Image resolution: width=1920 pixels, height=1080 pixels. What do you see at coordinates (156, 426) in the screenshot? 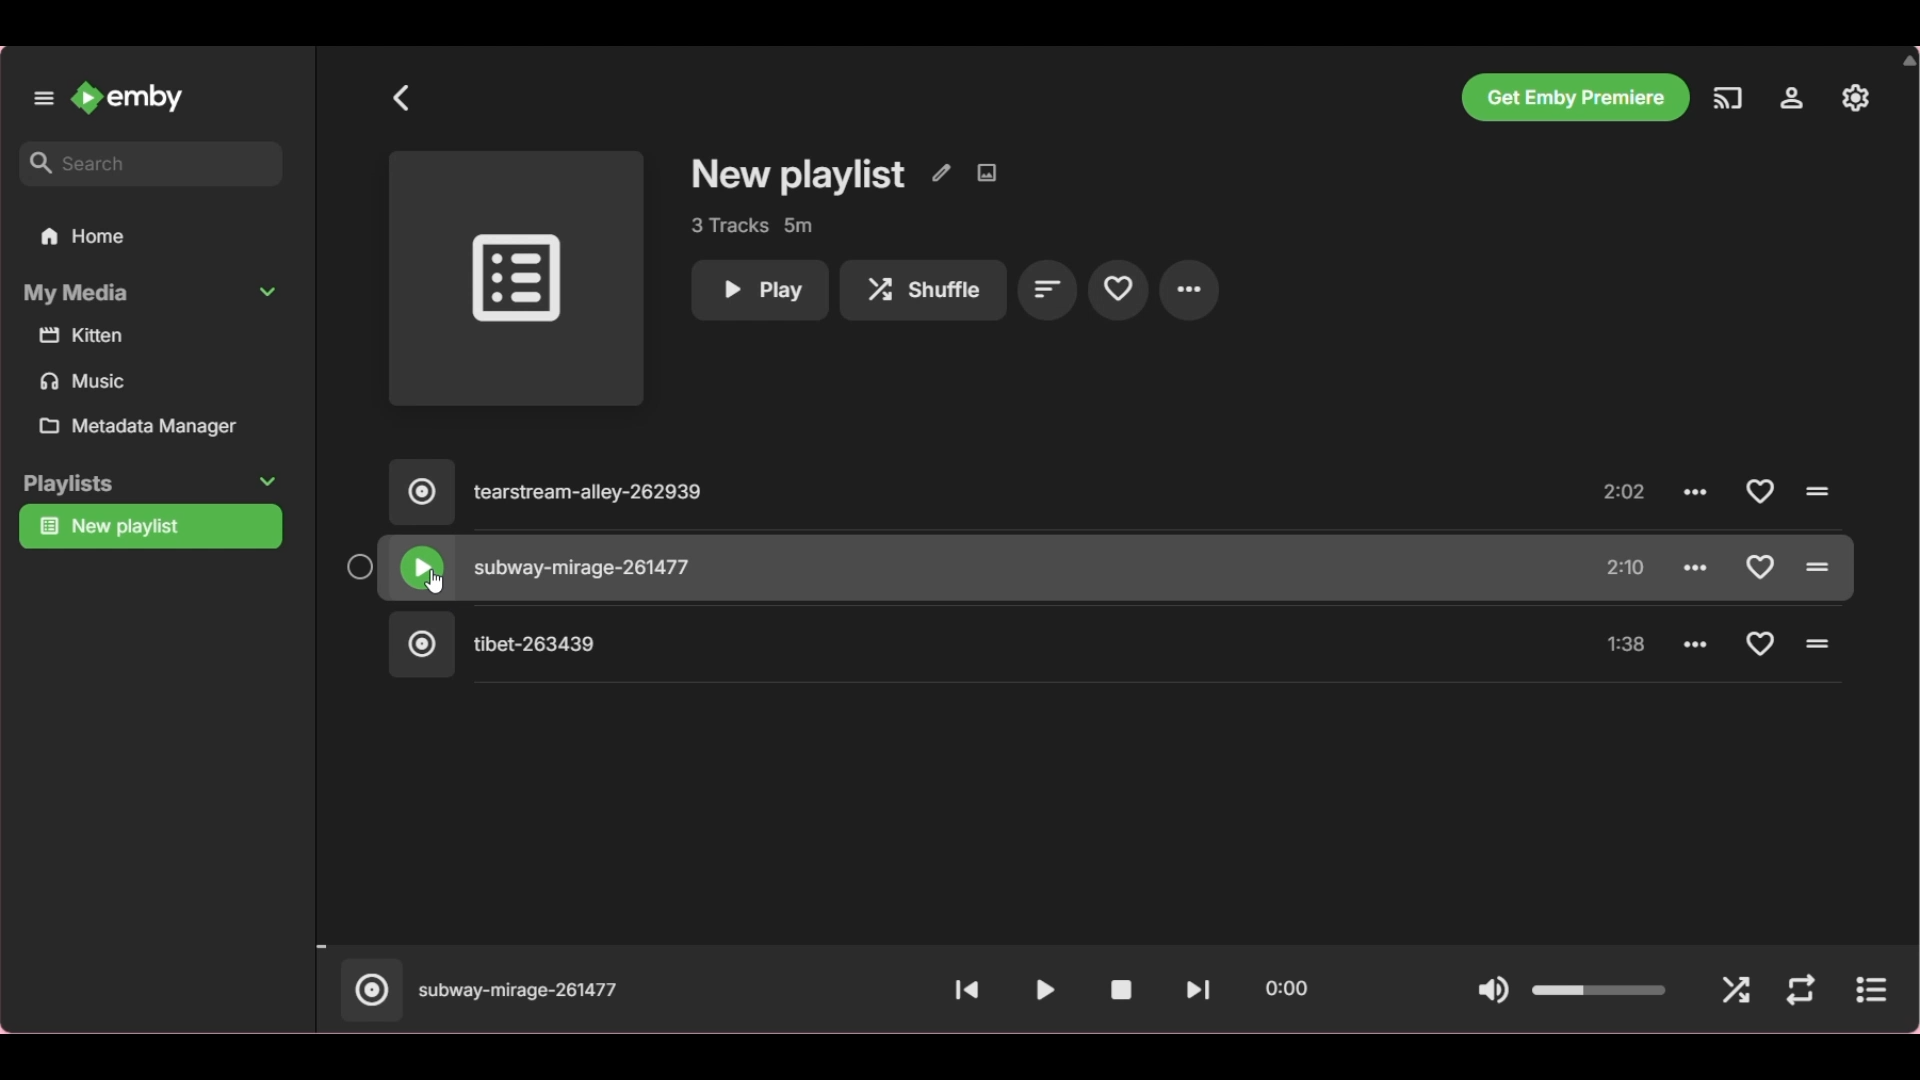
I see `Metadata manager` at bounding box center [156, 426].